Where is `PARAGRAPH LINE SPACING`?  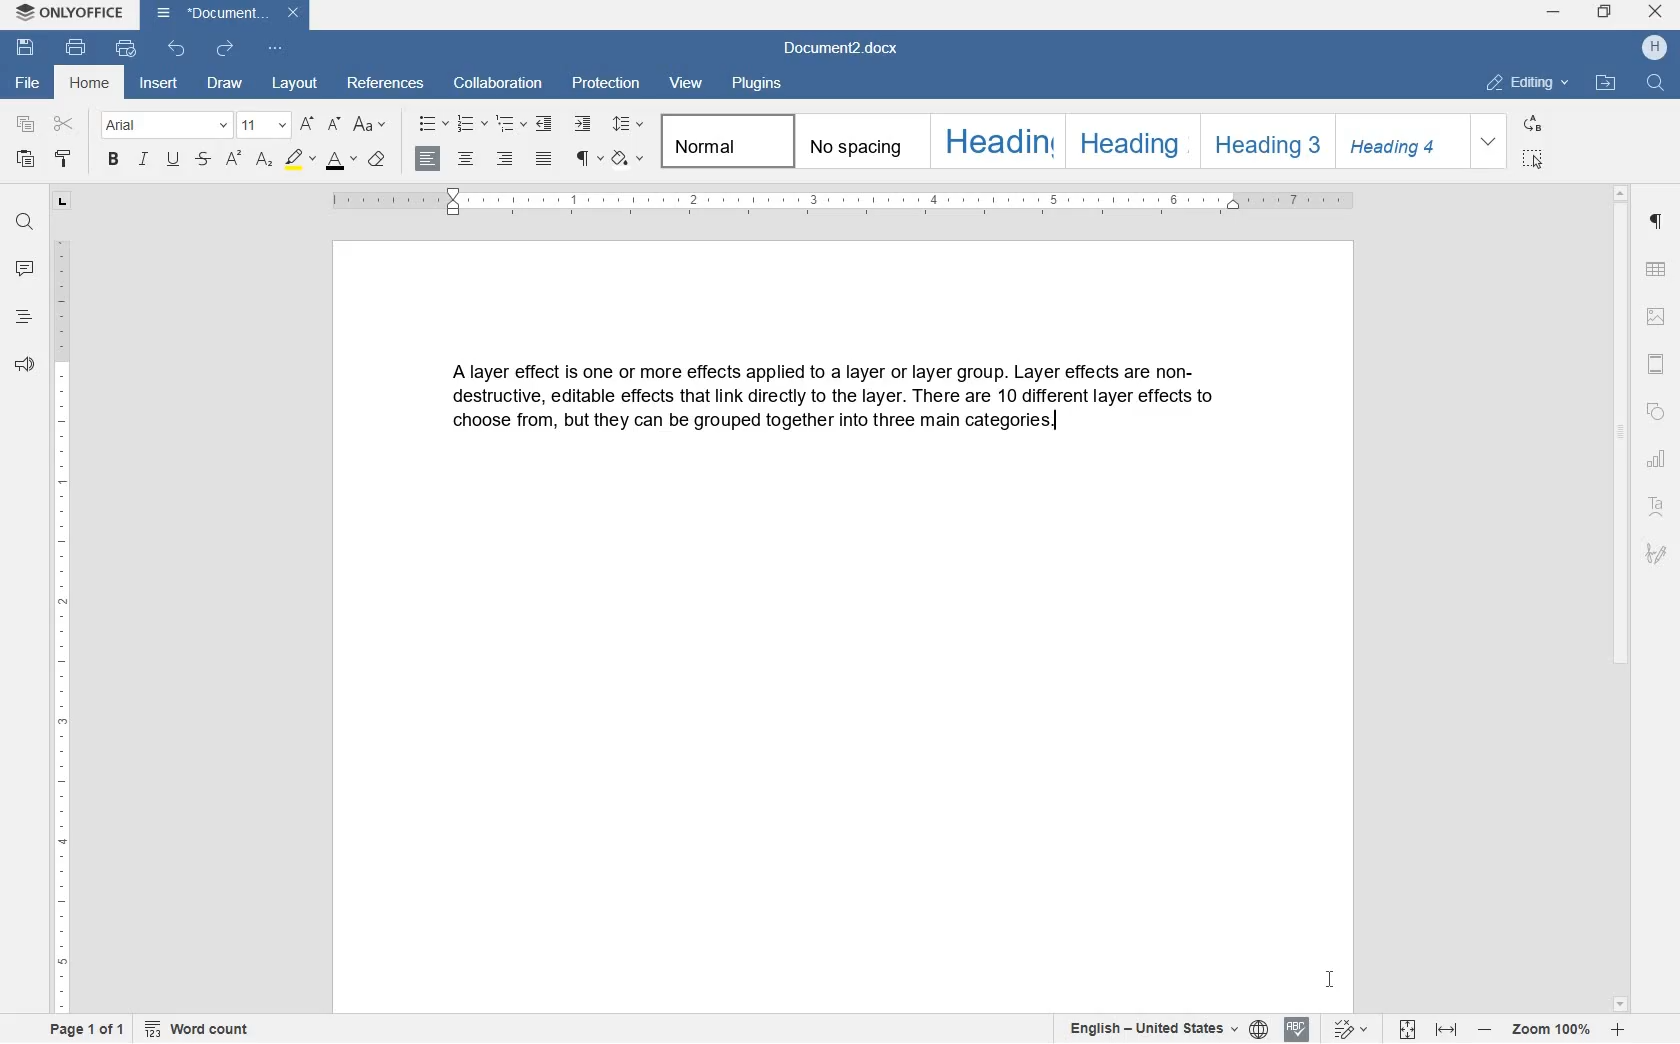
PARAGRAPH LINE SPACING is located at coordinates (628, 125).